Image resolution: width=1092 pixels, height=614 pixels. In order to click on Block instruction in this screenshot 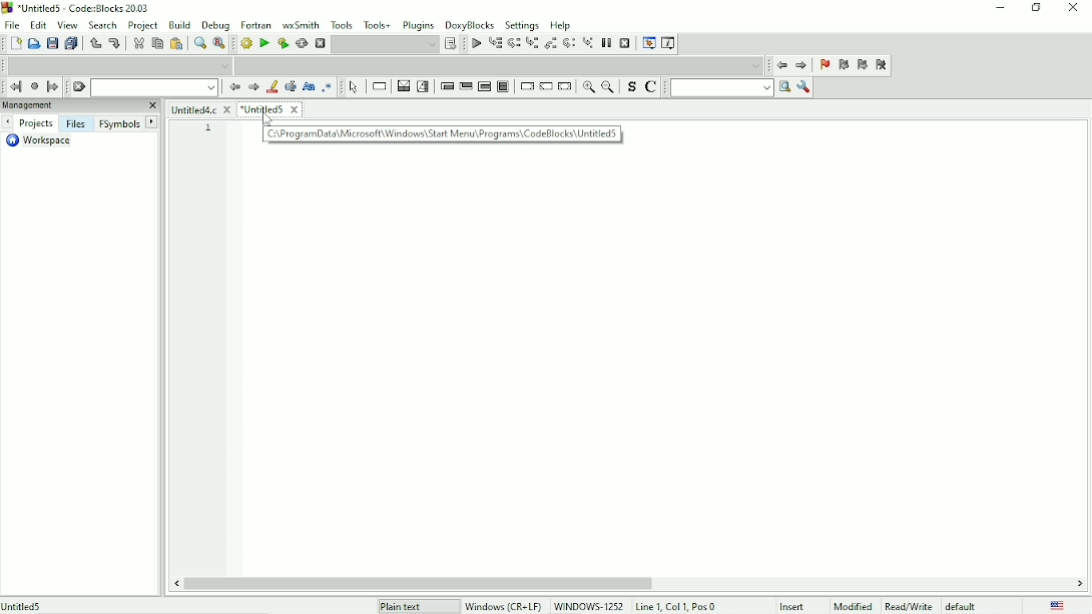, I will do `click(502, 86)`.